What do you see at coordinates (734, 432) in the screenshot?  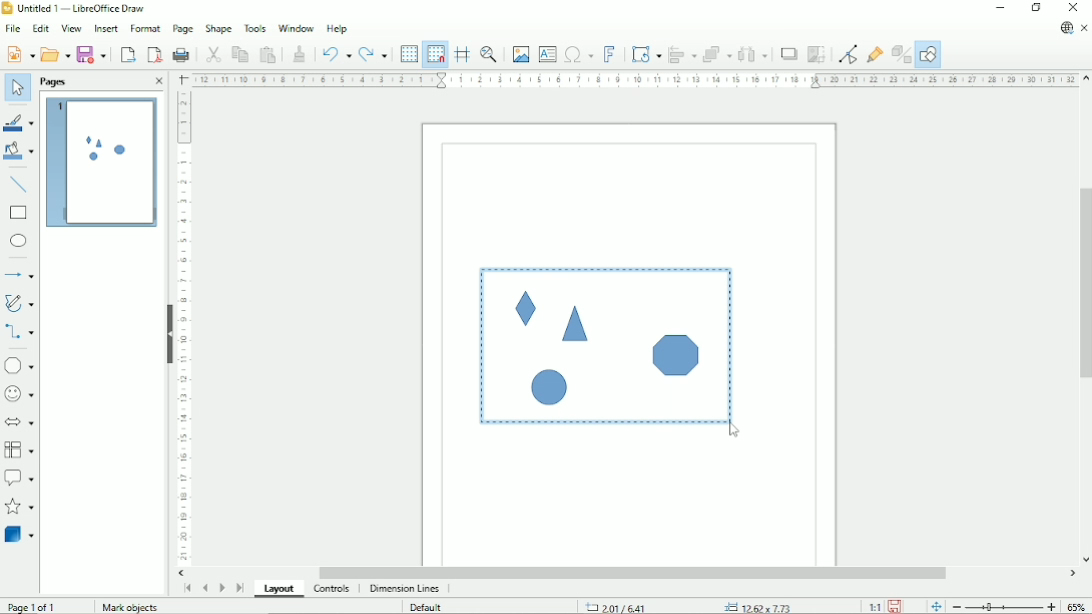 I see `Cursor` at bounding box center [734, 432].